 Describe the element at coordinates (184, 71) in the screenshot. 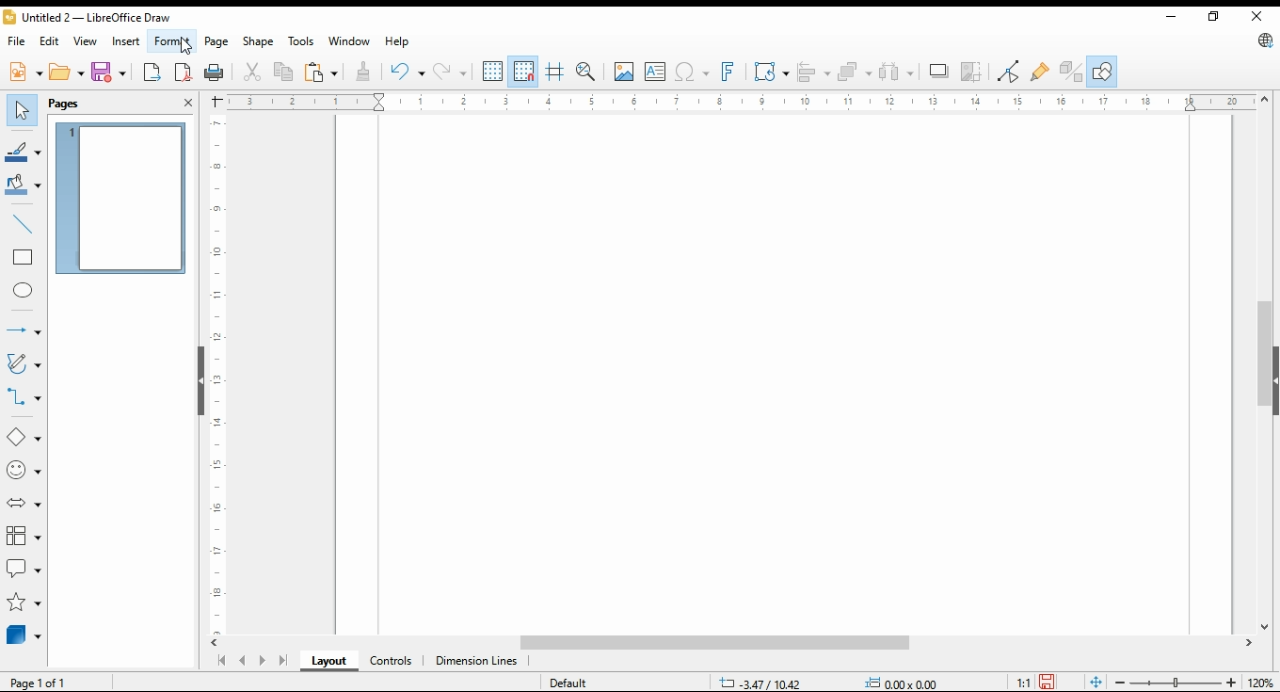

I see `export directly as pdf` at that location.